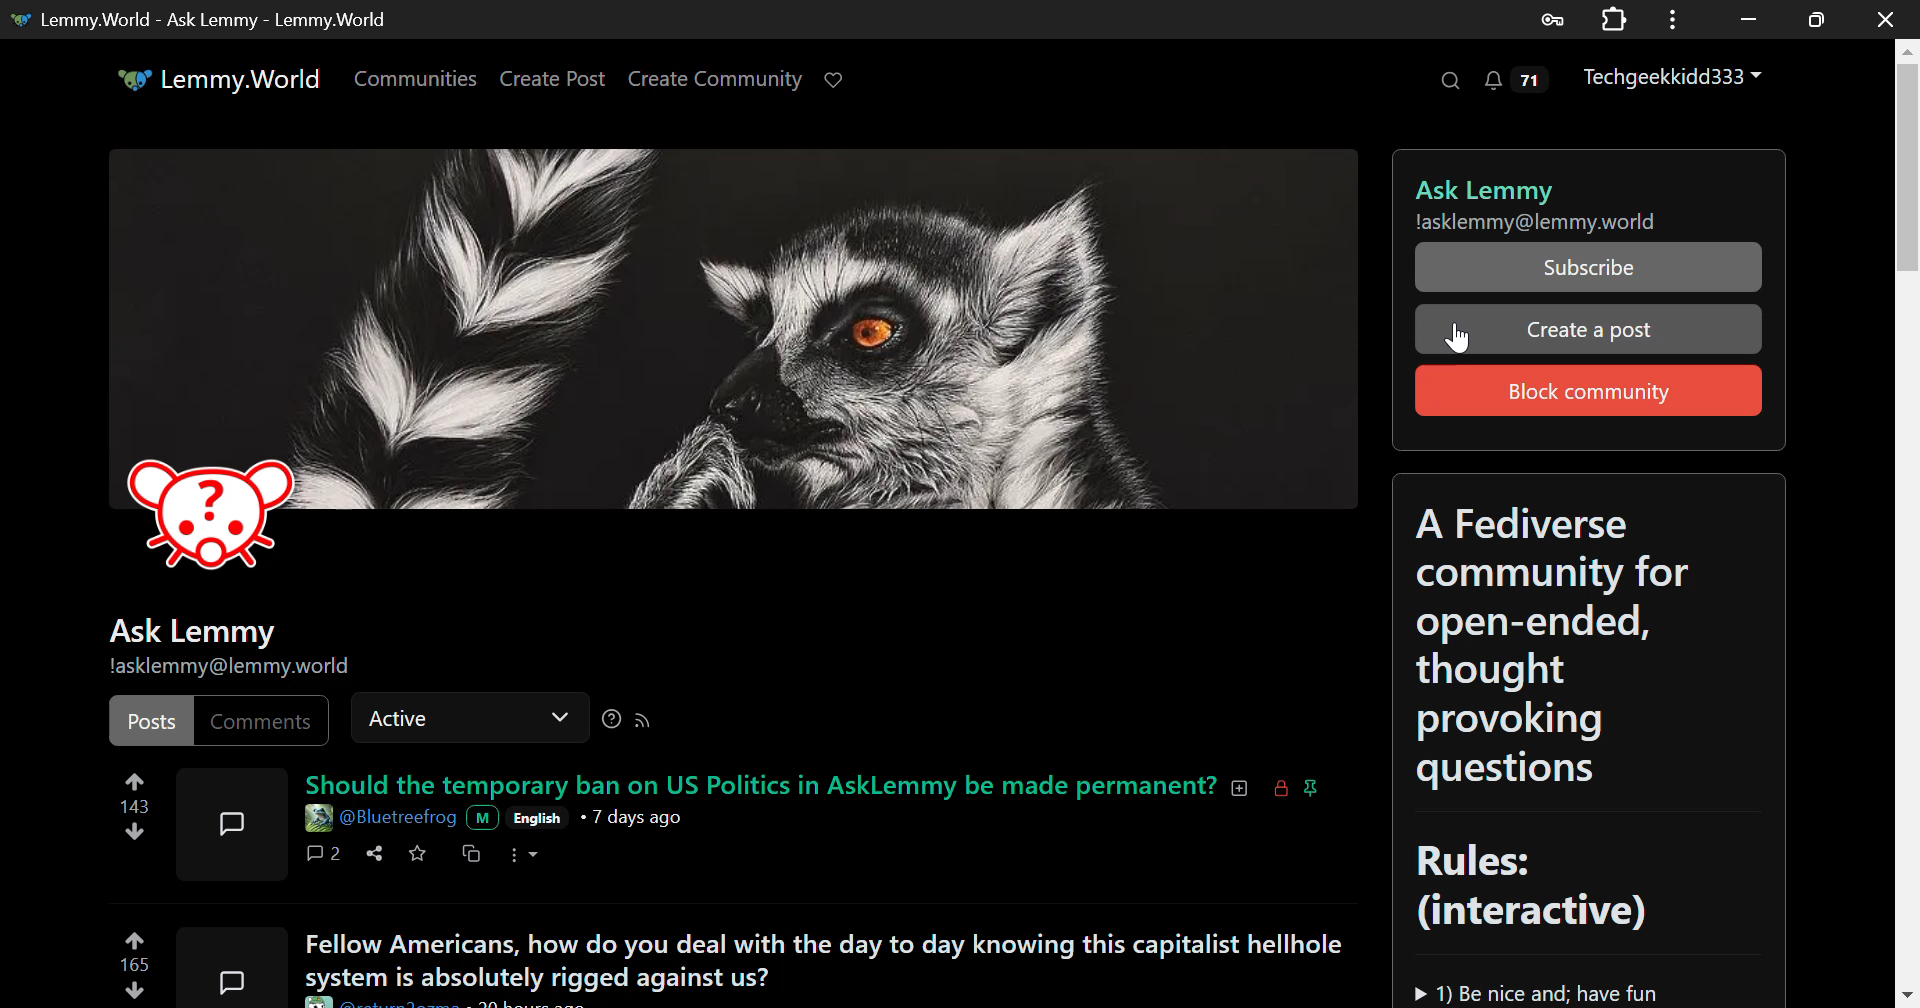  I want to click on Techgeekkidd333, so click(1679, 80).